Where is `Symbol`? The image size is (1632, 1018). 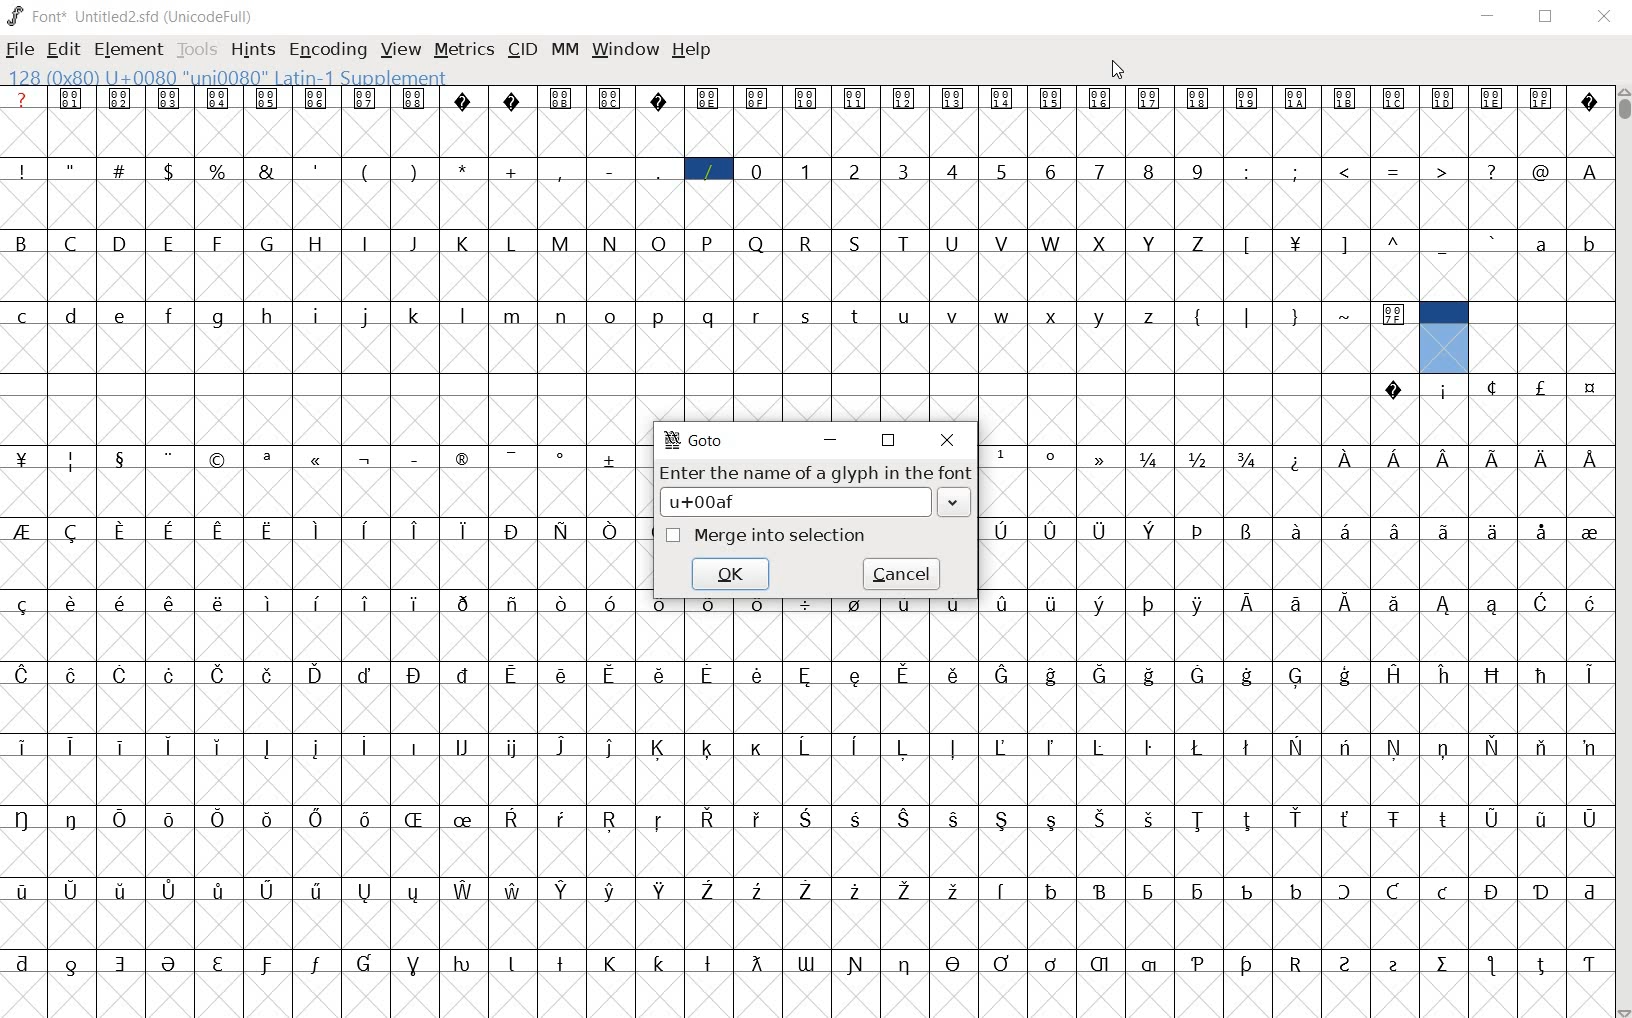
Symbol is located at coordinates (219, 98).